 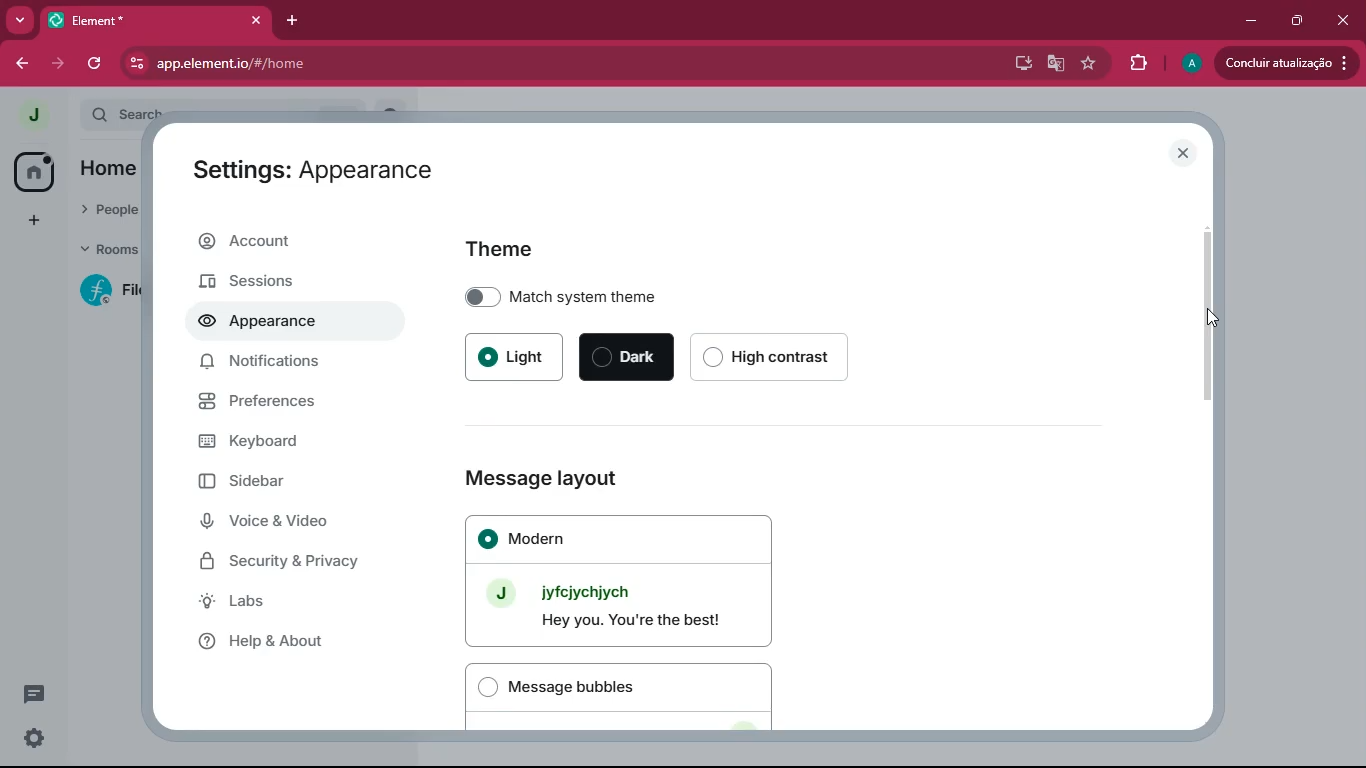 I want to click on security, so click(x=295, y=564).